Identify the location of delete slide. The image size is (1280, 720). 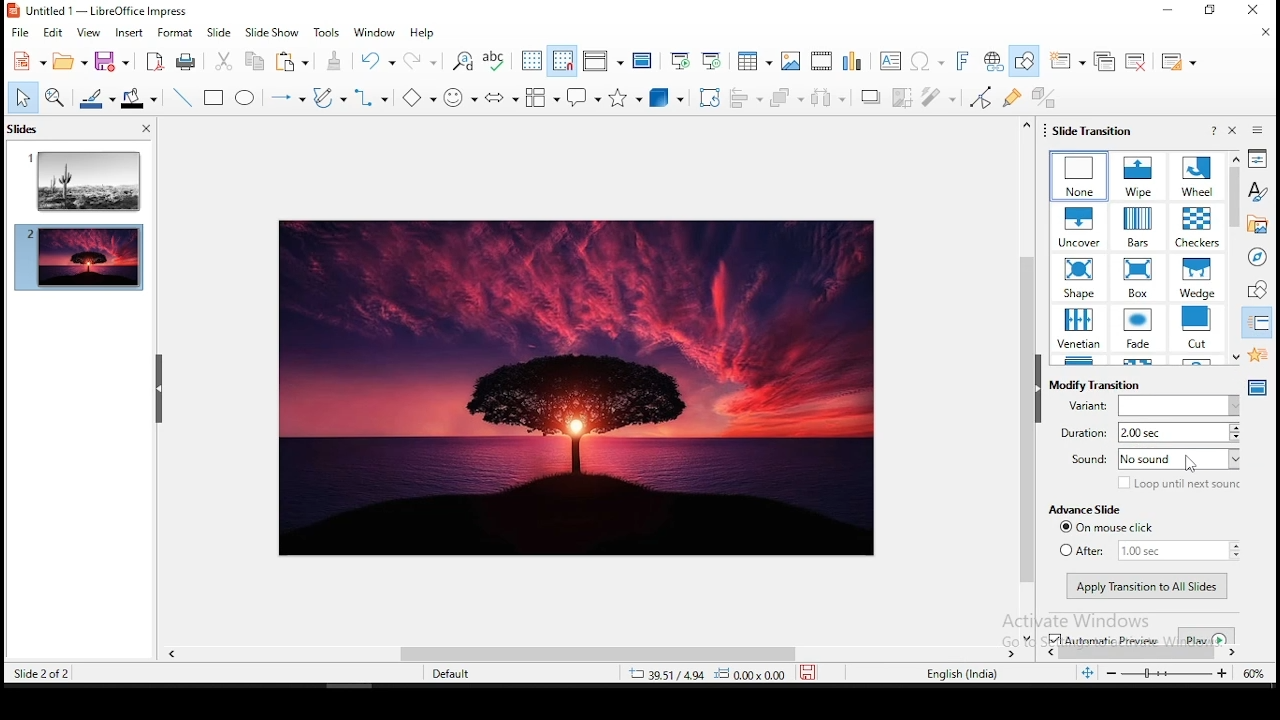
(1138, 61).